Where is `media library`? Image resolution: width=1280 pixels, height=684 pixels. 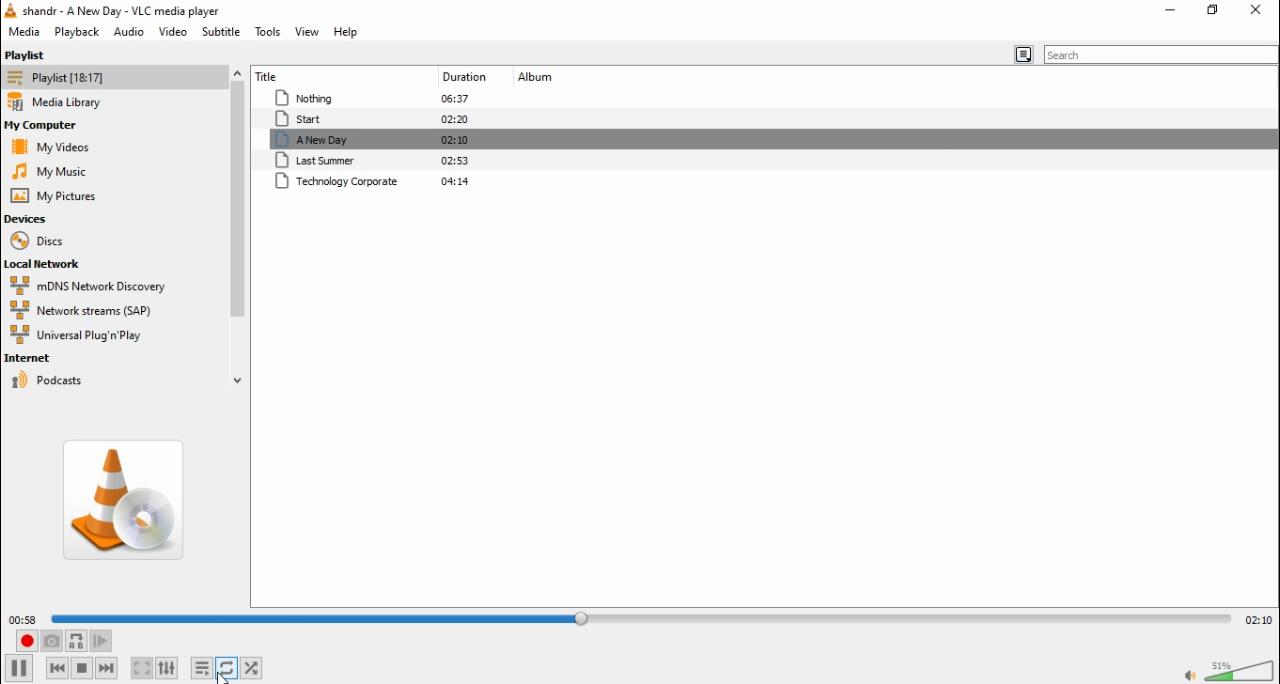 media library is located at coordinates (66, 102).